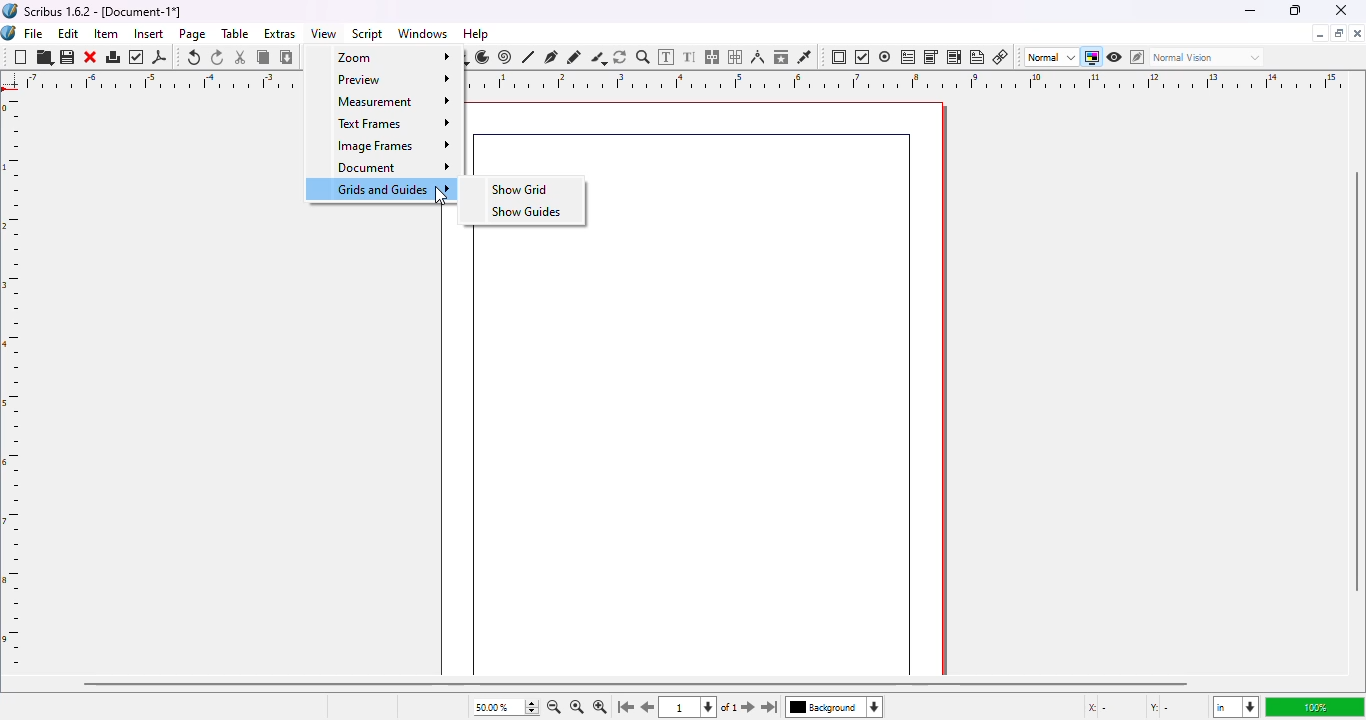  Describe the element at coordinates (1311, 707) in the screenshot. I see `100%` at that location.